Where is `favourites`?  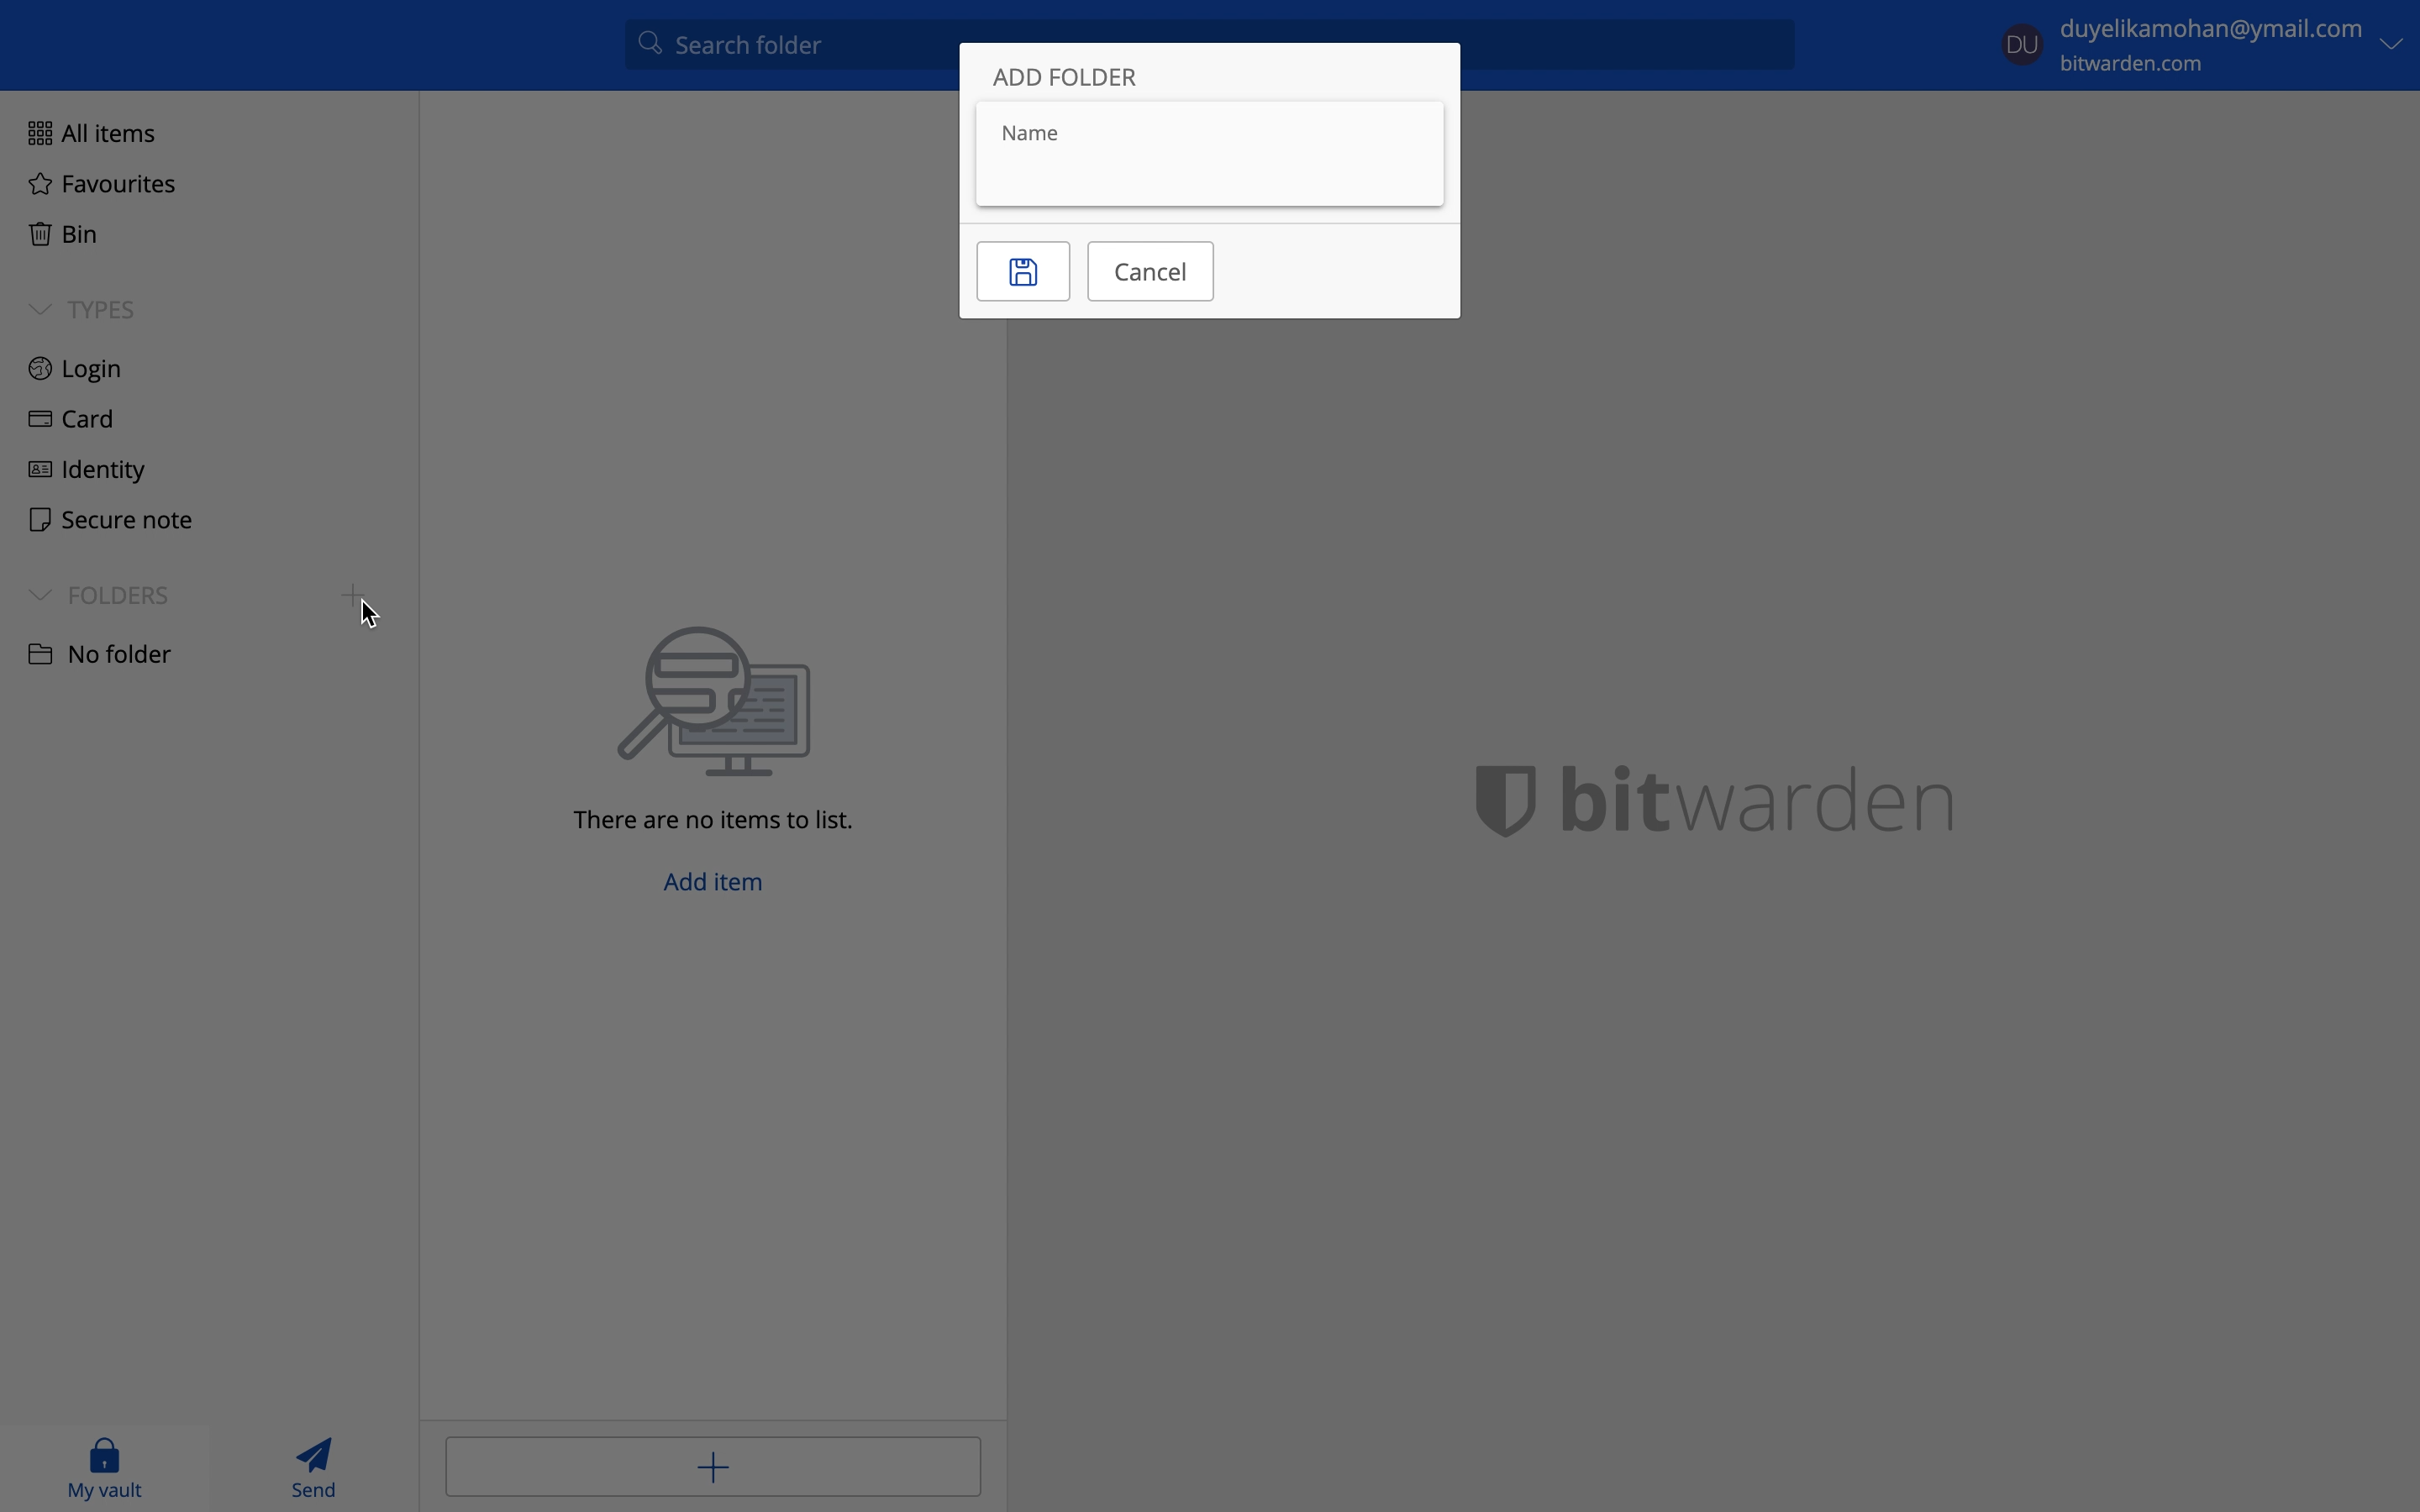
favourites is located at coordinates (102, 186).